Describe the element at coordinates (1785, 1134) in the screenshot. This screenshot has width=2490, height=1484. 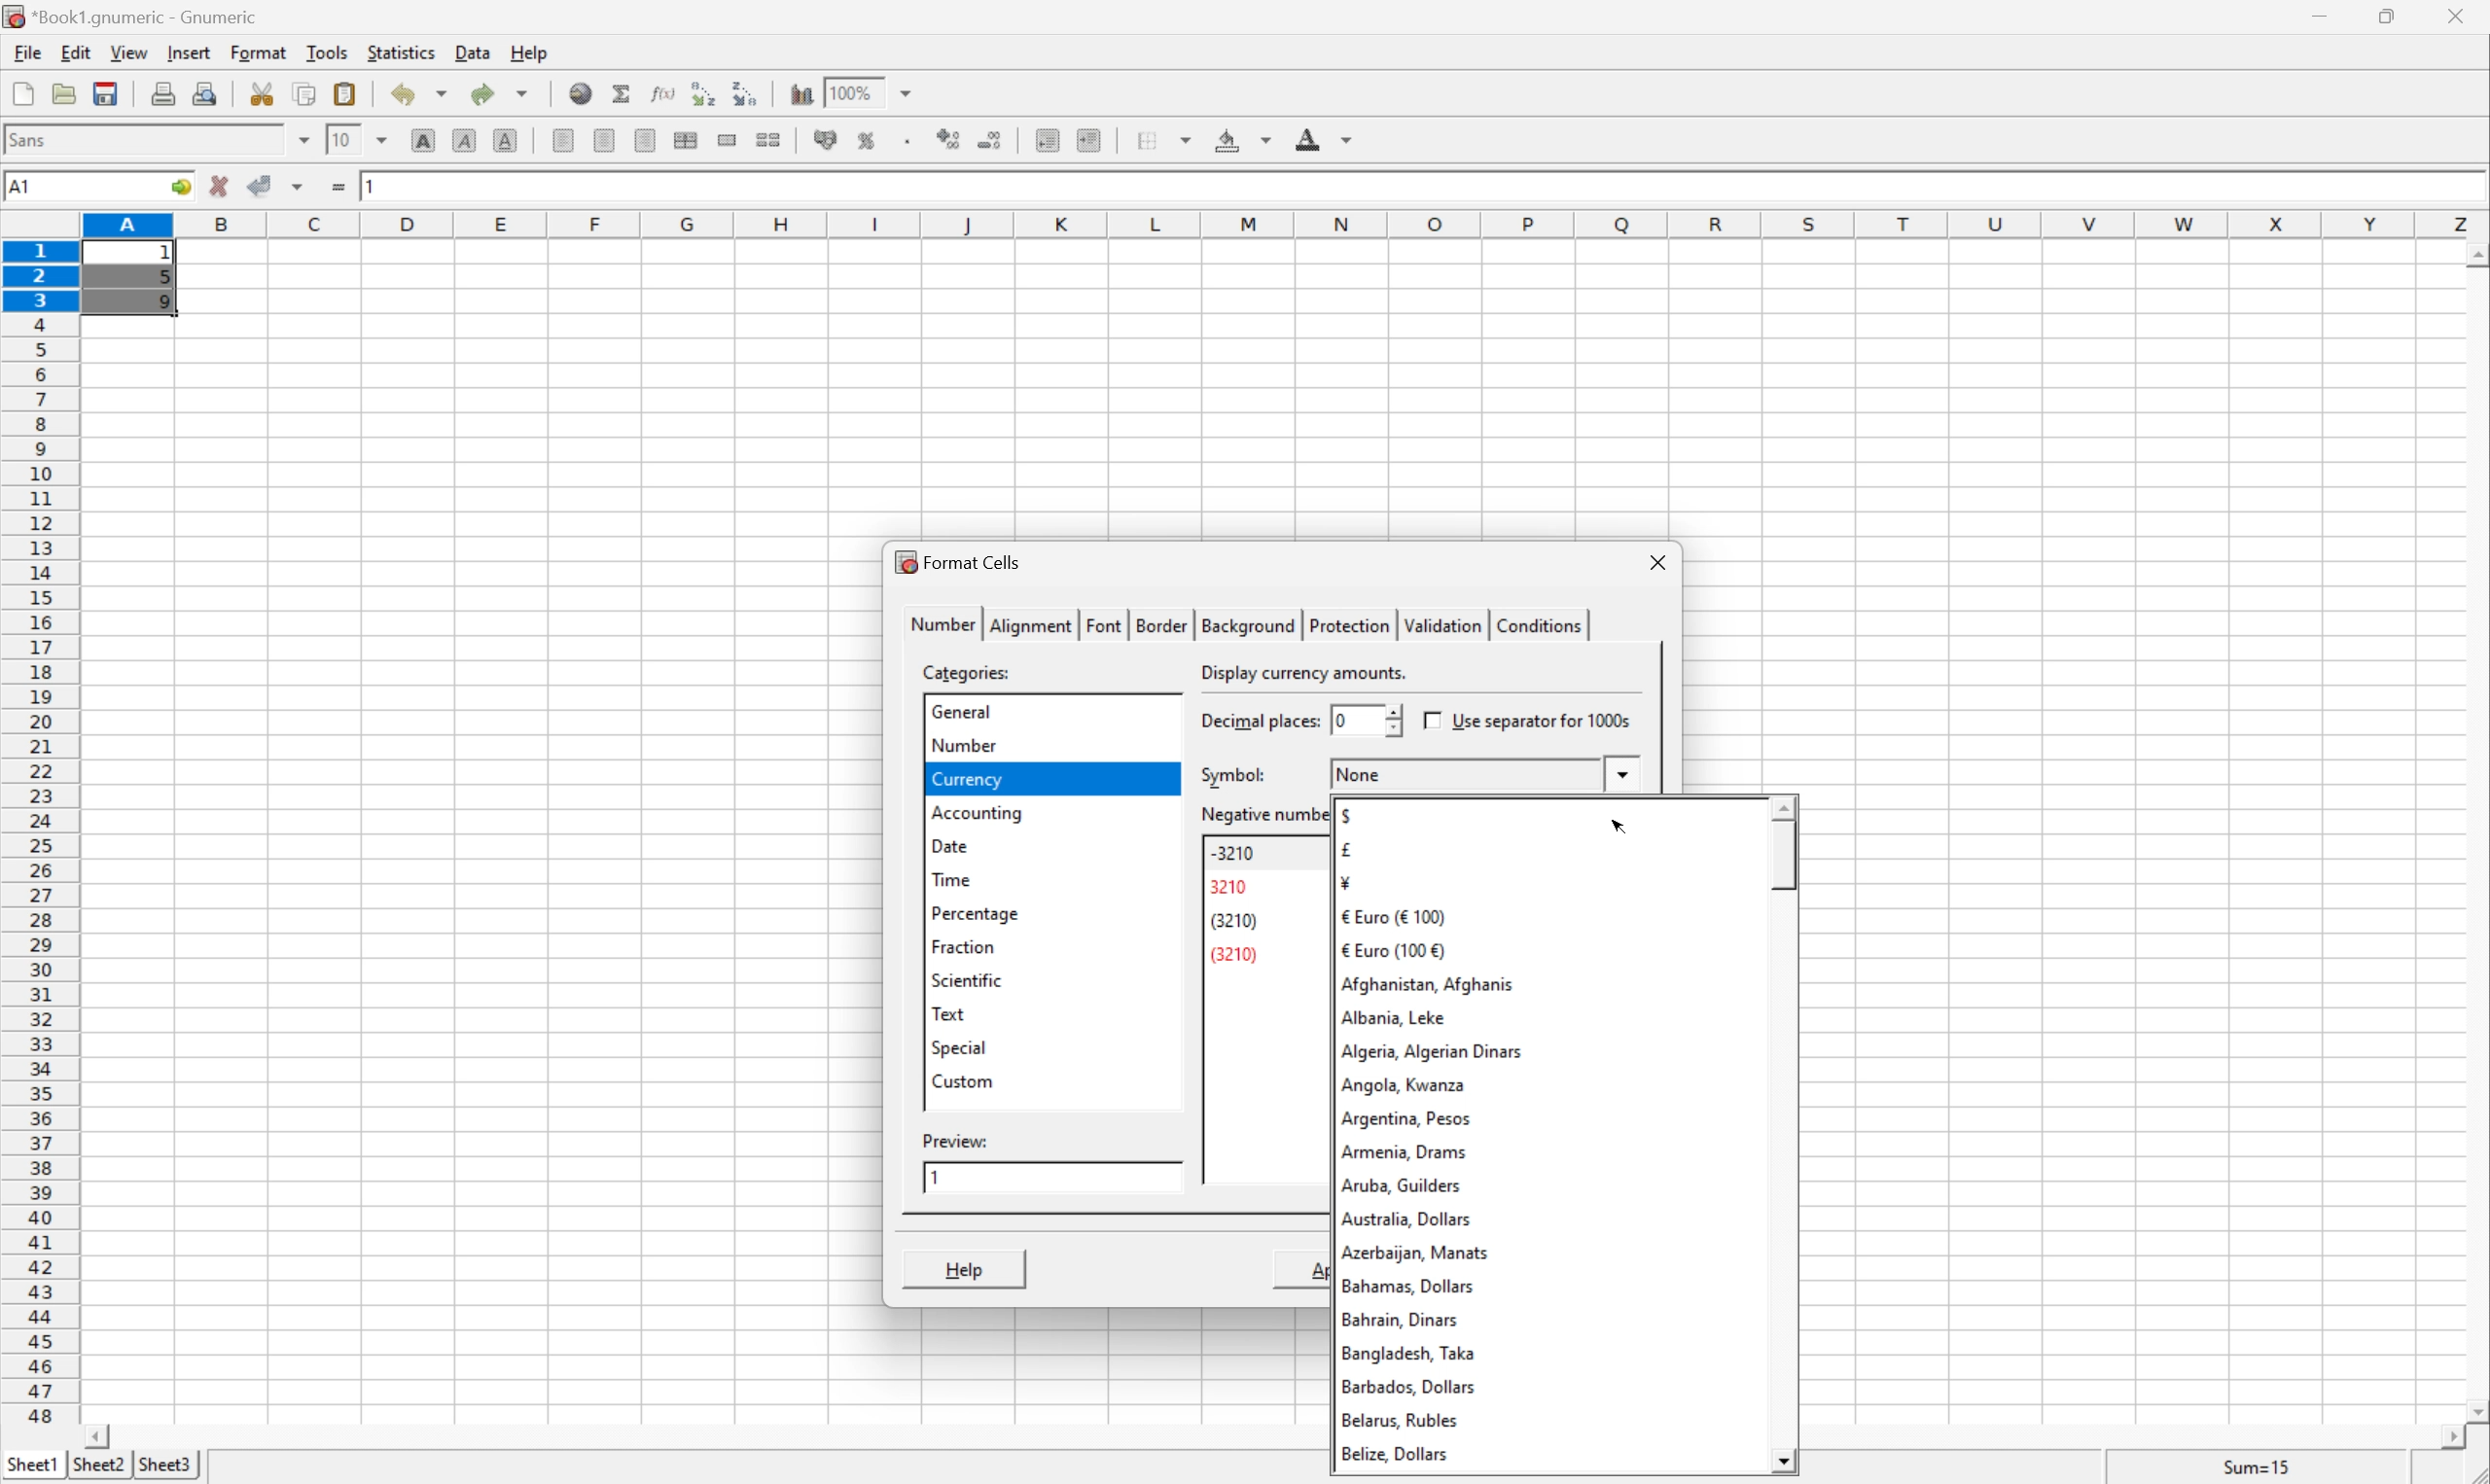
I see `scroll bar` at that location.